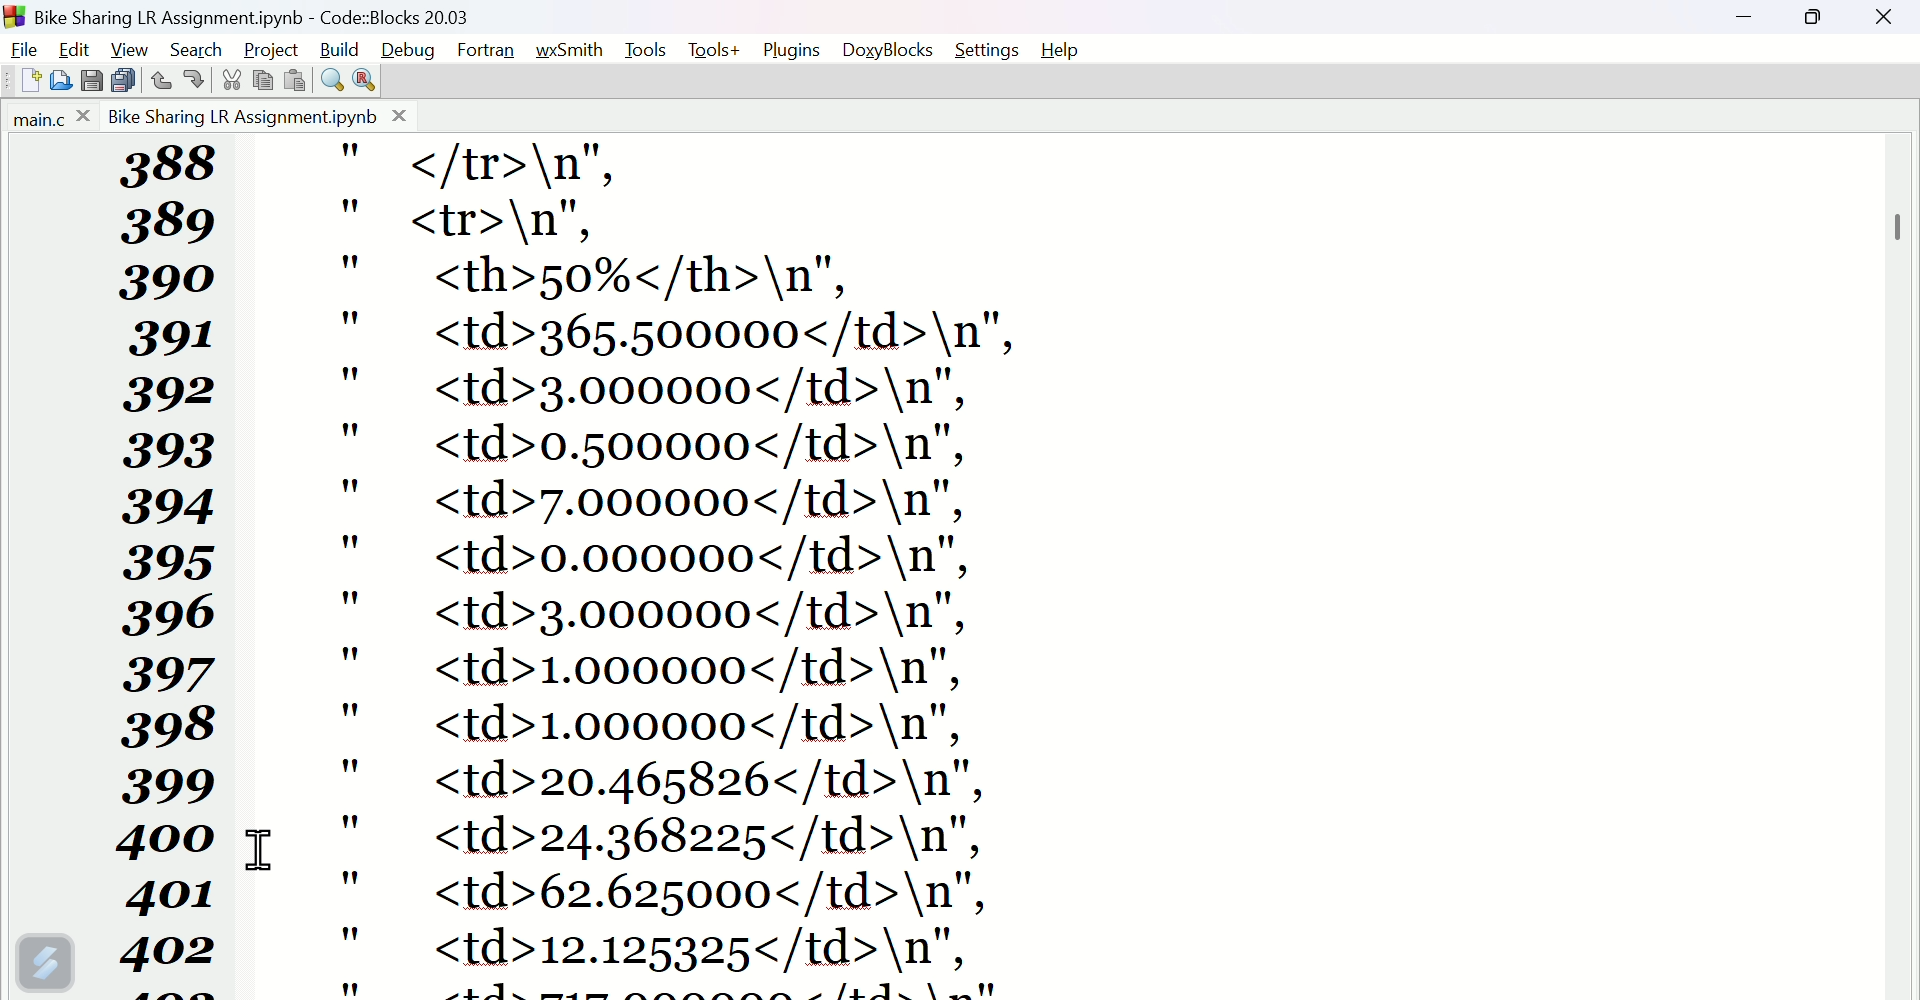  Describe the element at coordinates (162, 80) in the screenshot. I see `Undo` at that location.